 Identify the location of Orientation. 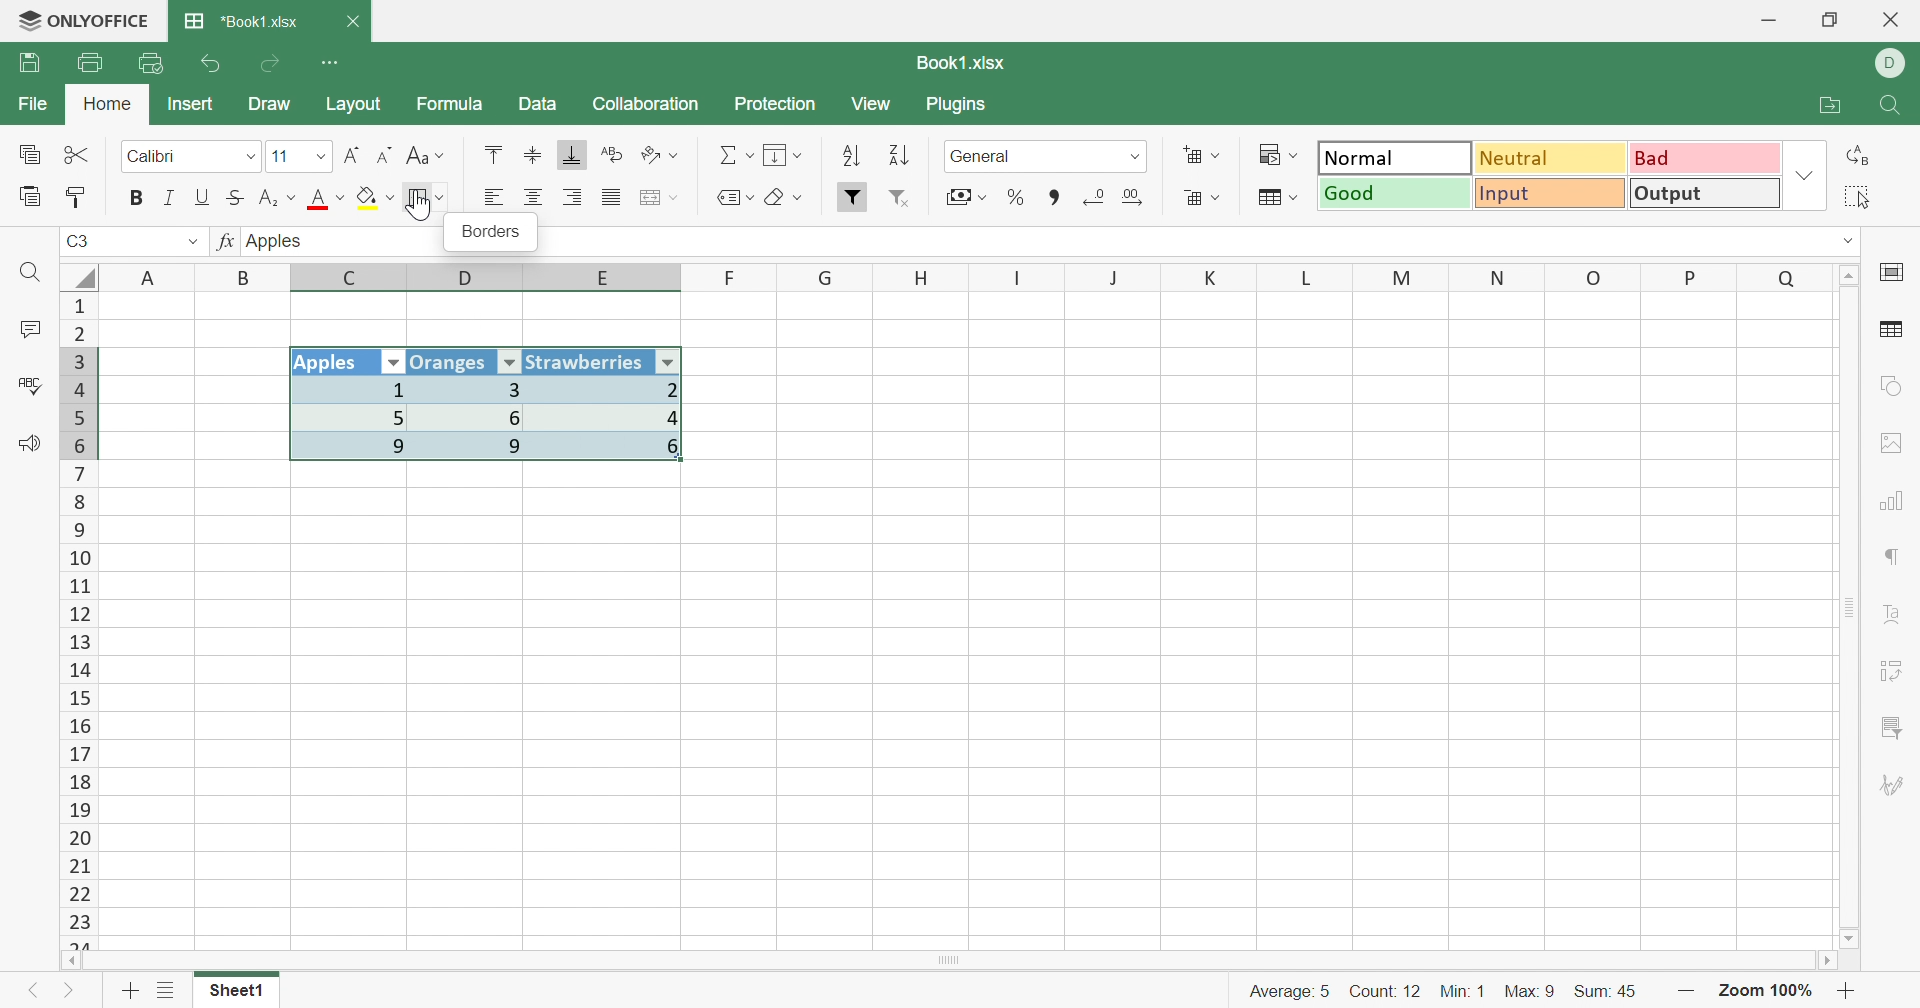
(663, 155).